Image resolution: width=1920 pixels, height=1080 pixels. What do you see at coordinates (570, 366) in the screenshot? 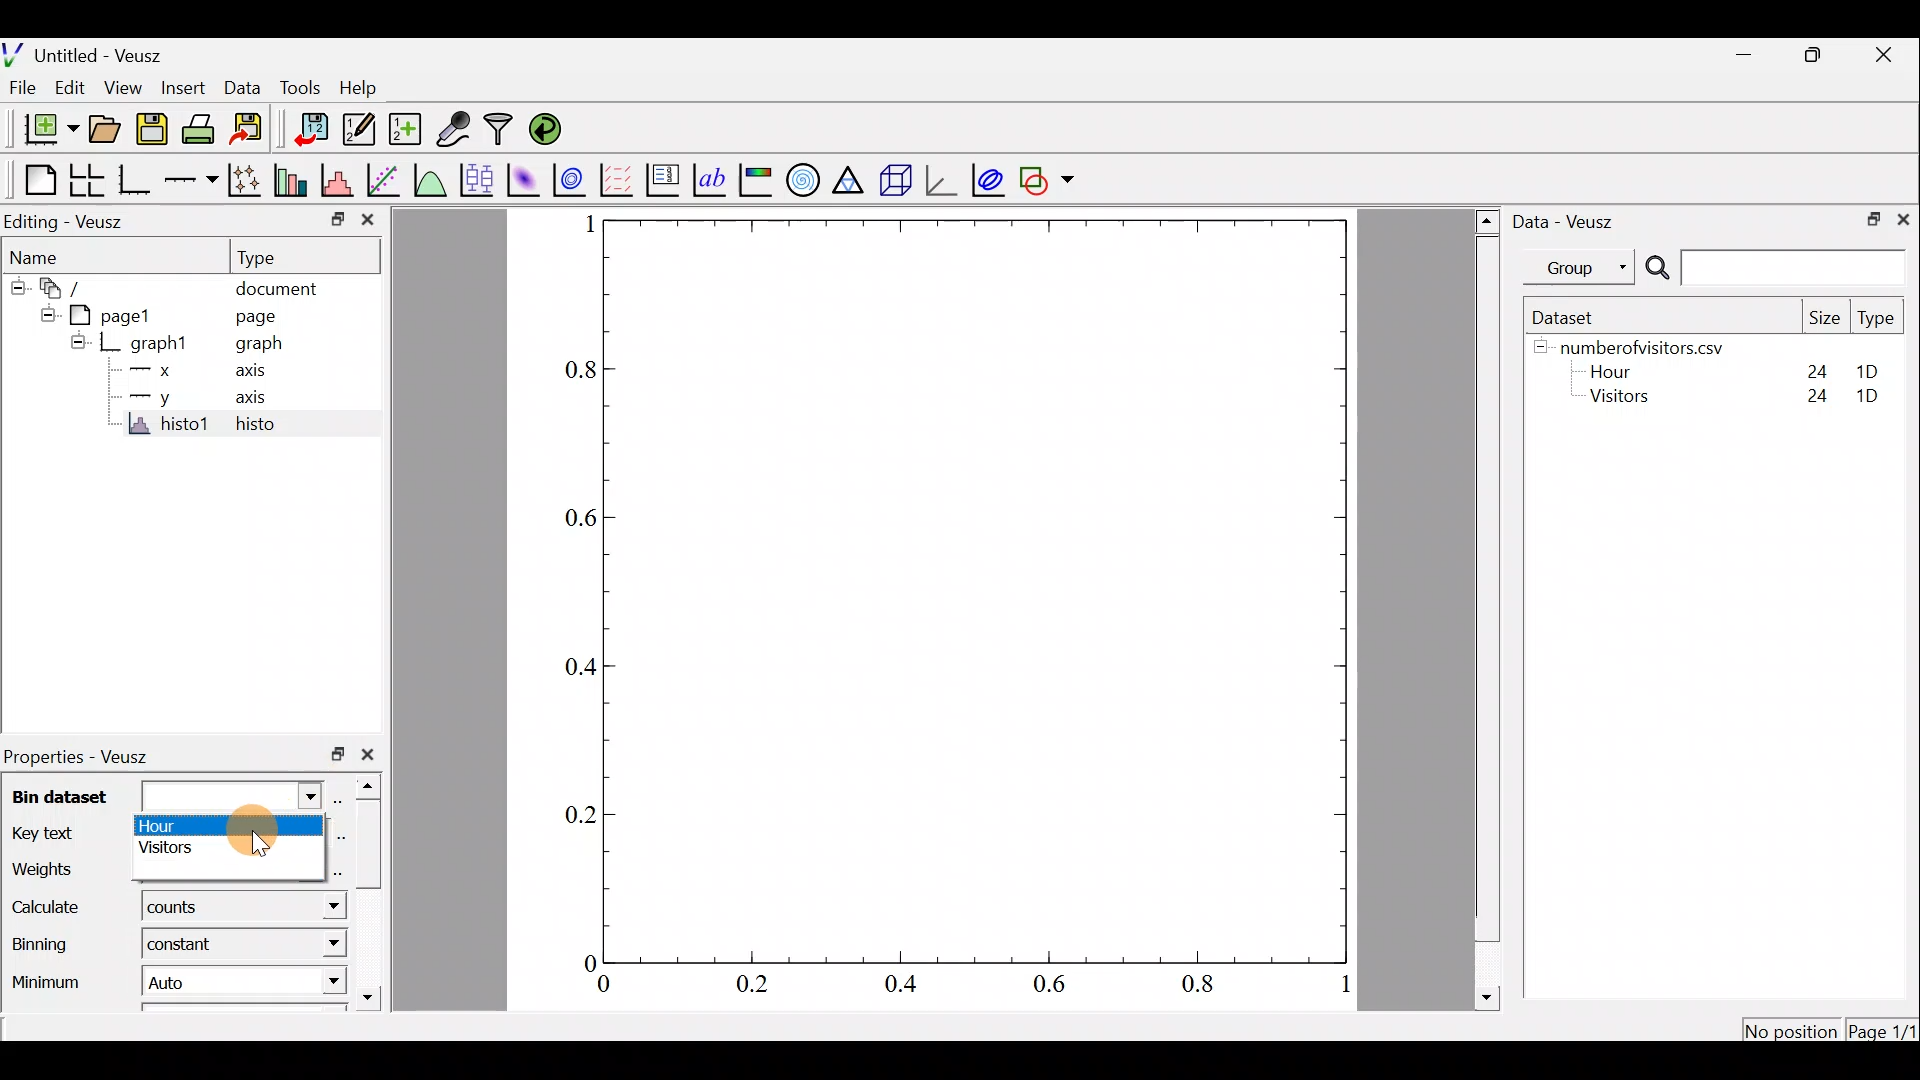
I see `0.8` at bounding box center [570, 366].